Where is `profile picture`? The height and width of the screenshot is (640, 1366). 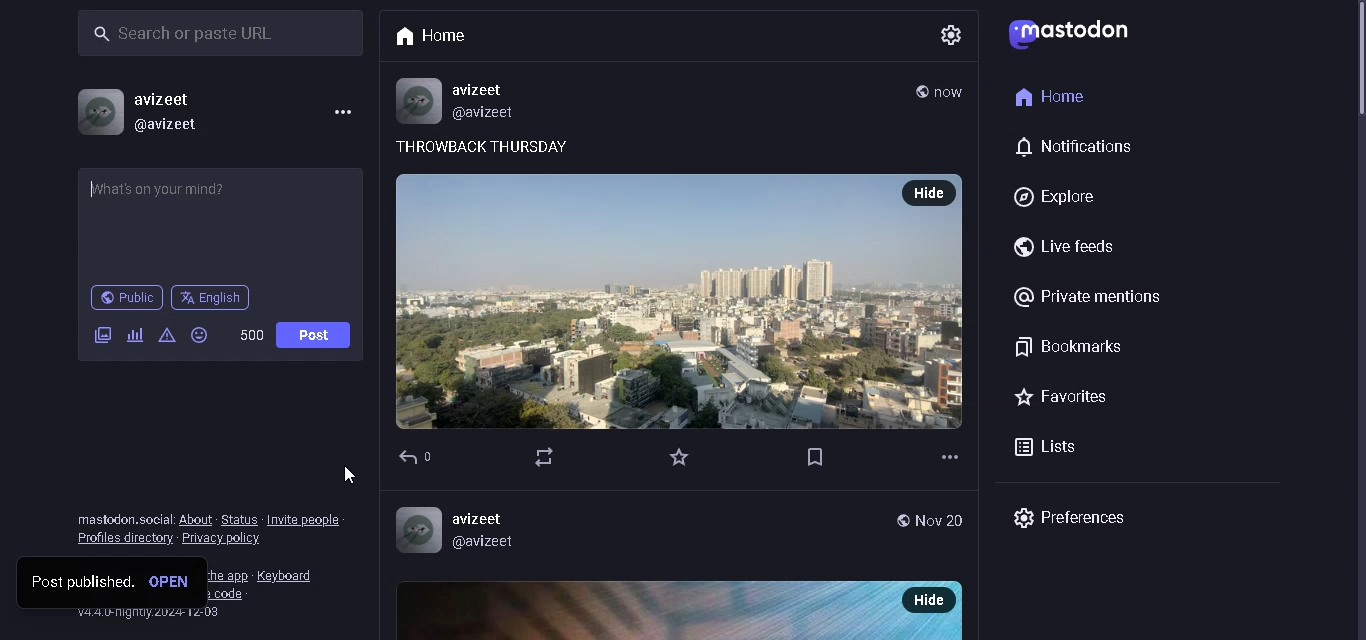 profile picture is located at coordinates (99, 110).